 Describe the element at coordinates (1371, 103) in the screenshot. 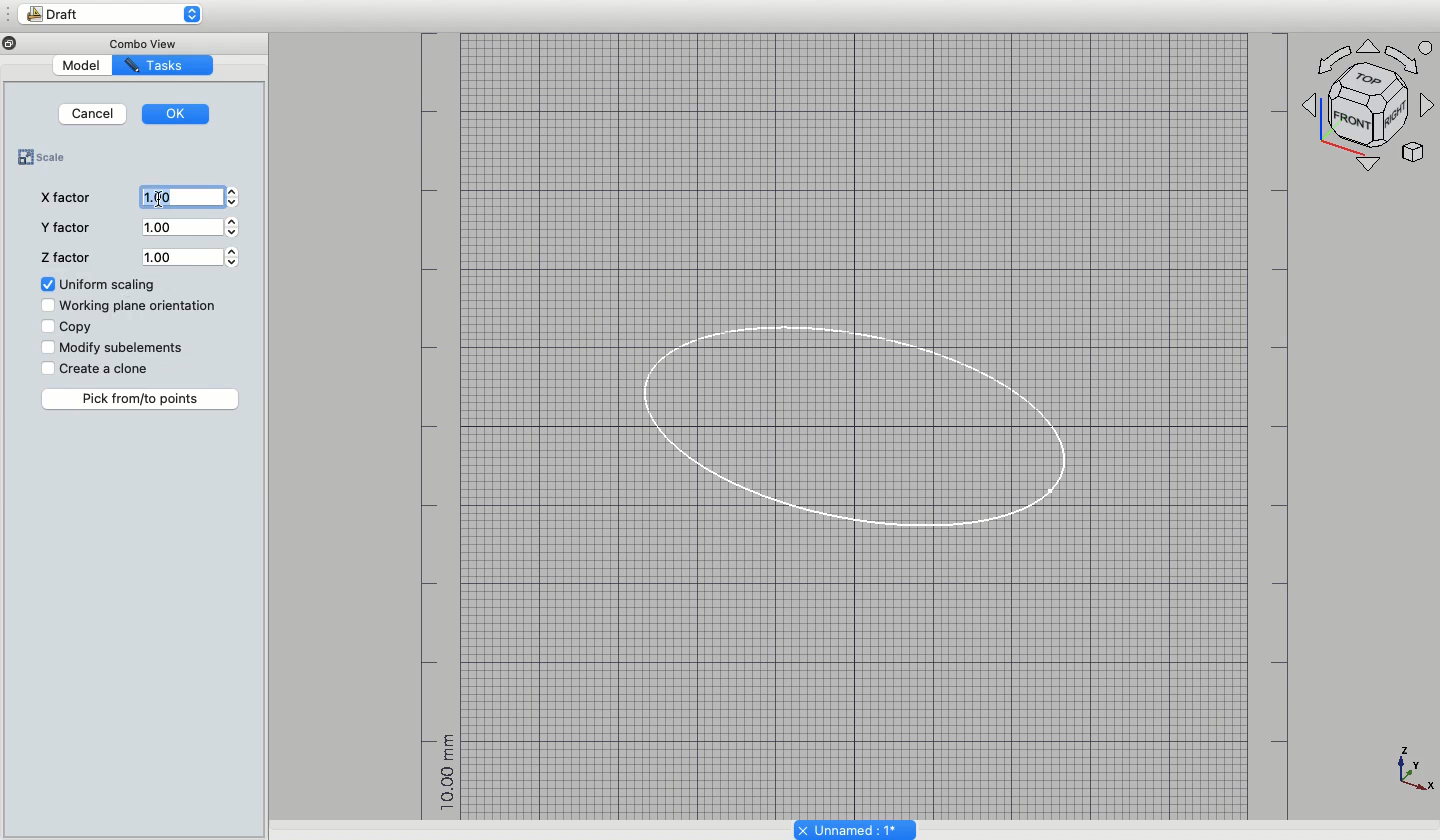

I see `Axes` at that location.